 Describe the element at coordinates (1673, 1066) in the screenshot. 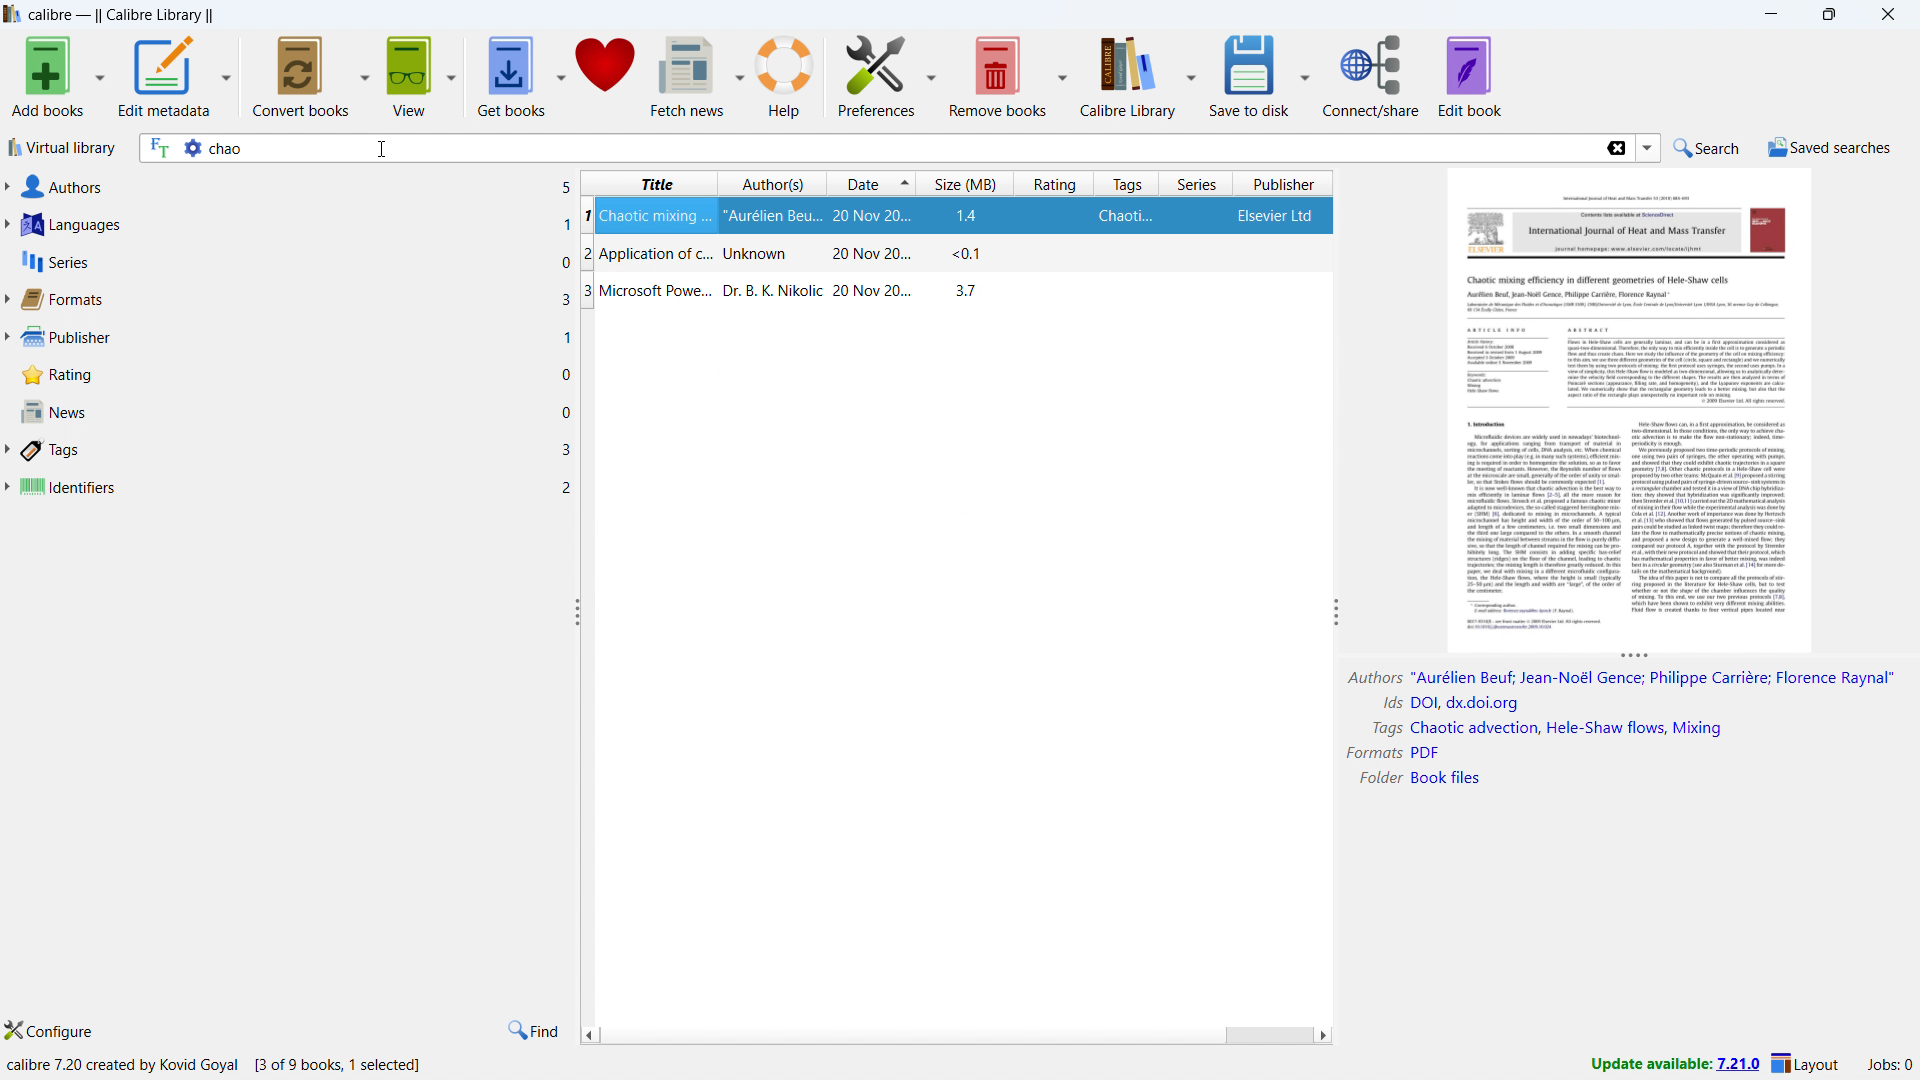

I see `update` at that location.